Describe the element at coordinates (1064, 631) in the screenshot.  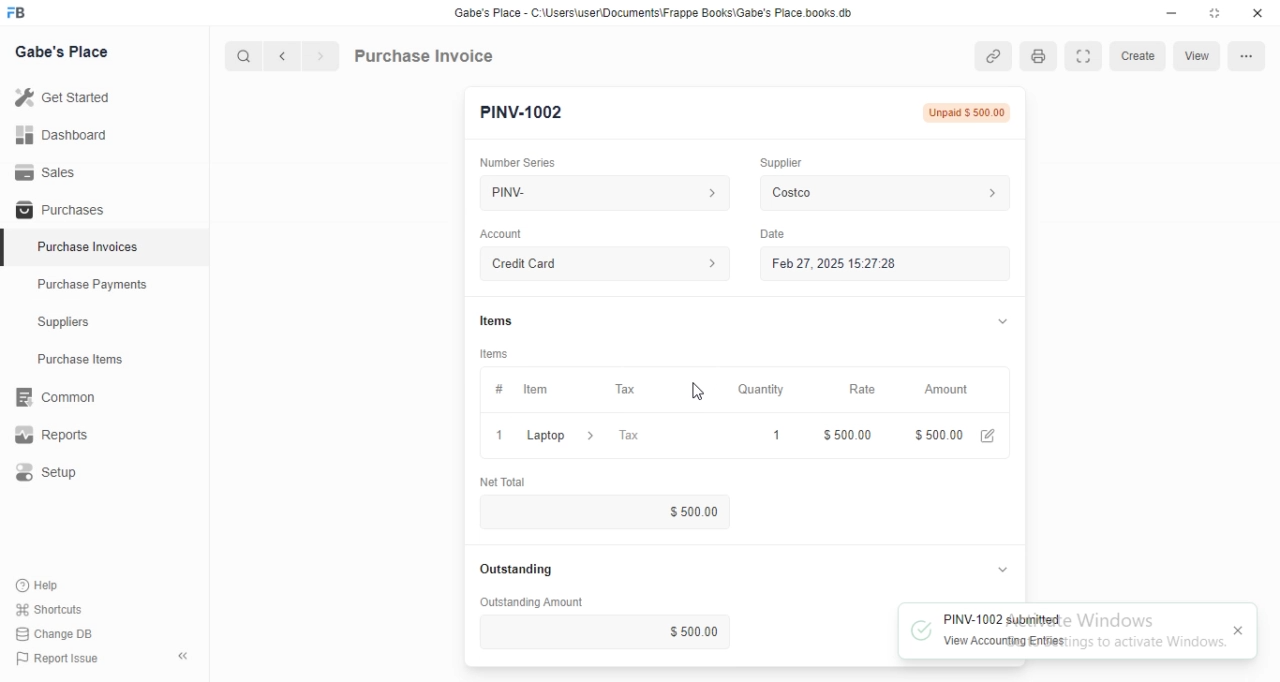
I see `PINV-1002 submitted View Accounting Entries` at that location.